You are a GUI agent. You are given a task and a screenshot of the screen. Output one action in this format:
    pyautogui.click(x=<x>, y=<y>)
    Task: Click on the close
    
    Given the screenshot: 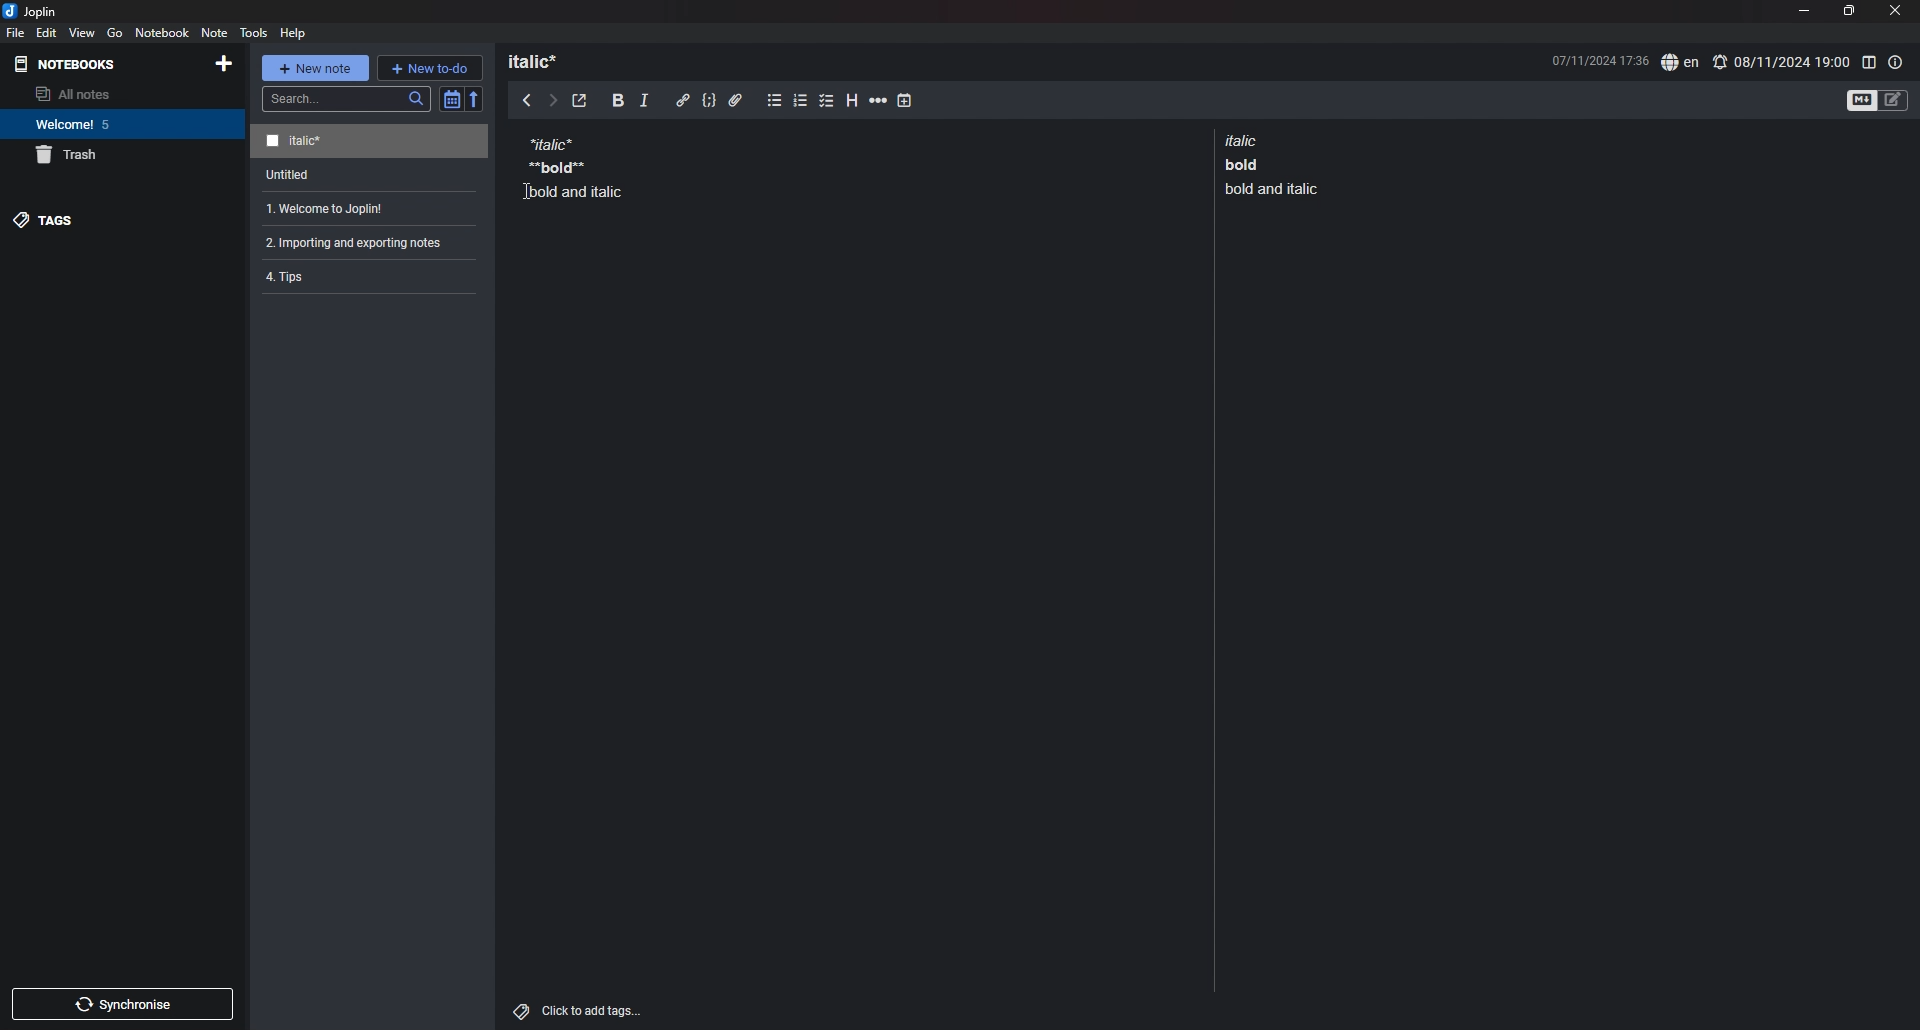 What is the action you would take?
    pyautogui.click(x=1897, y=10)
    